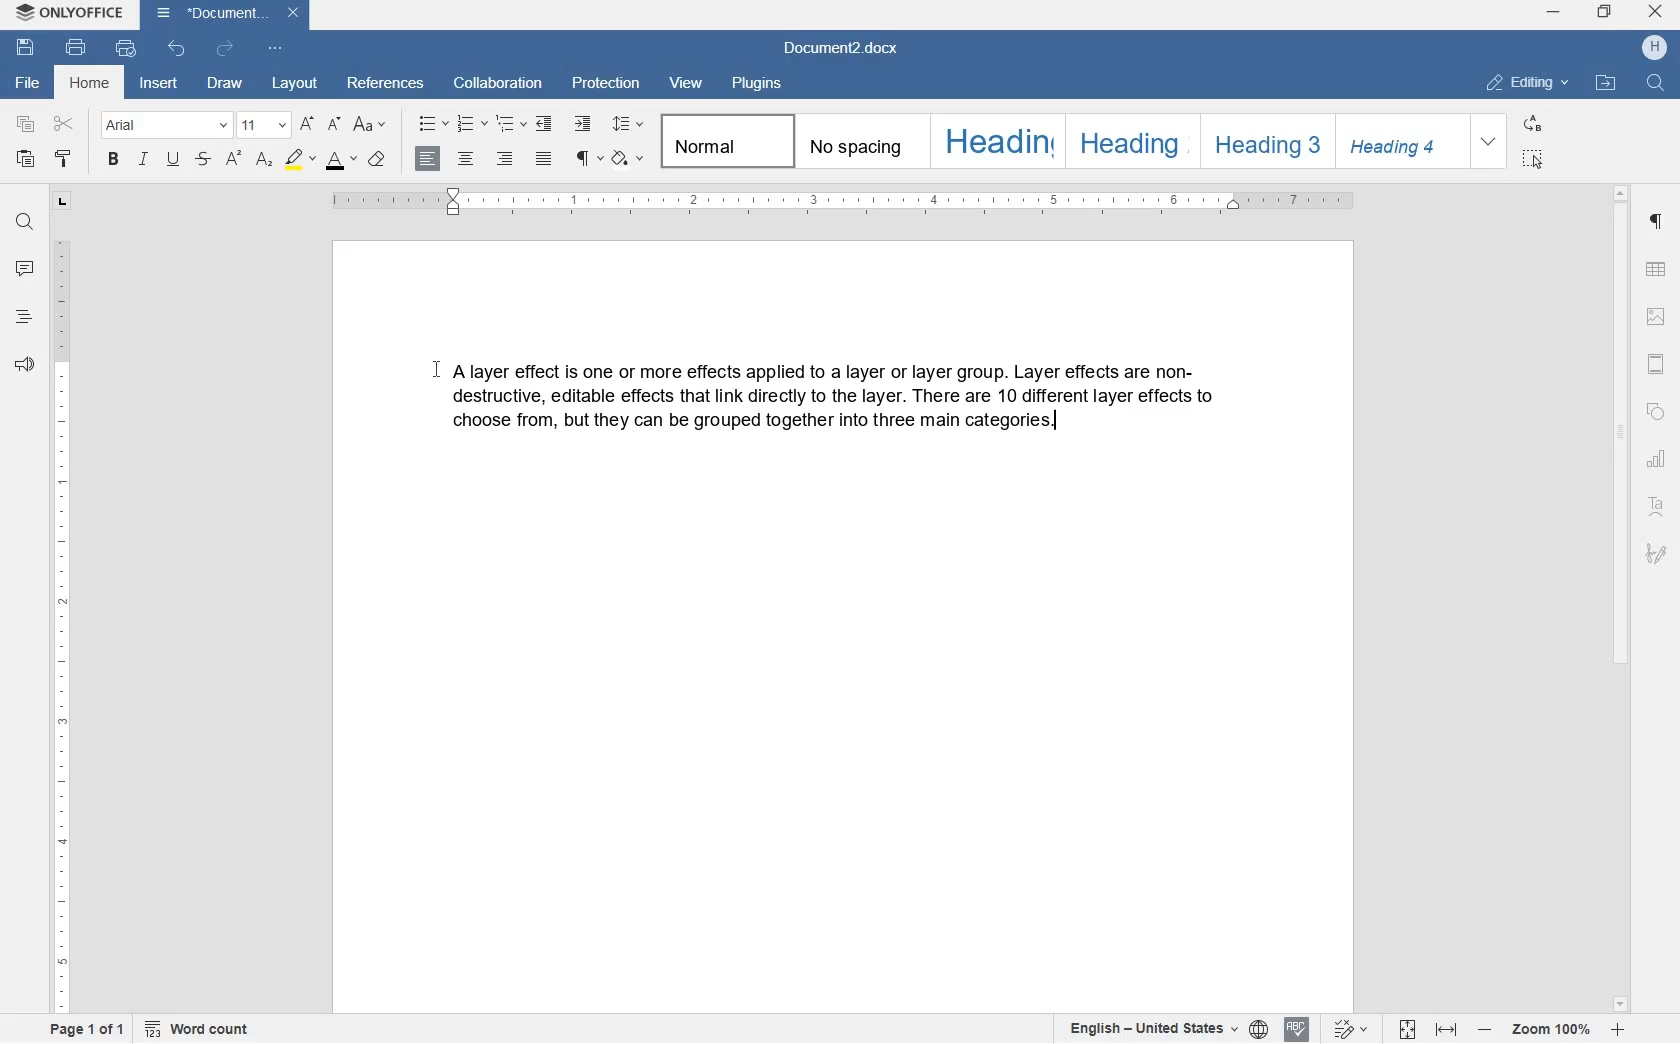 The width and height of the screenshot is (1680, 1044). I want to click on signature, so click(1656, 553).